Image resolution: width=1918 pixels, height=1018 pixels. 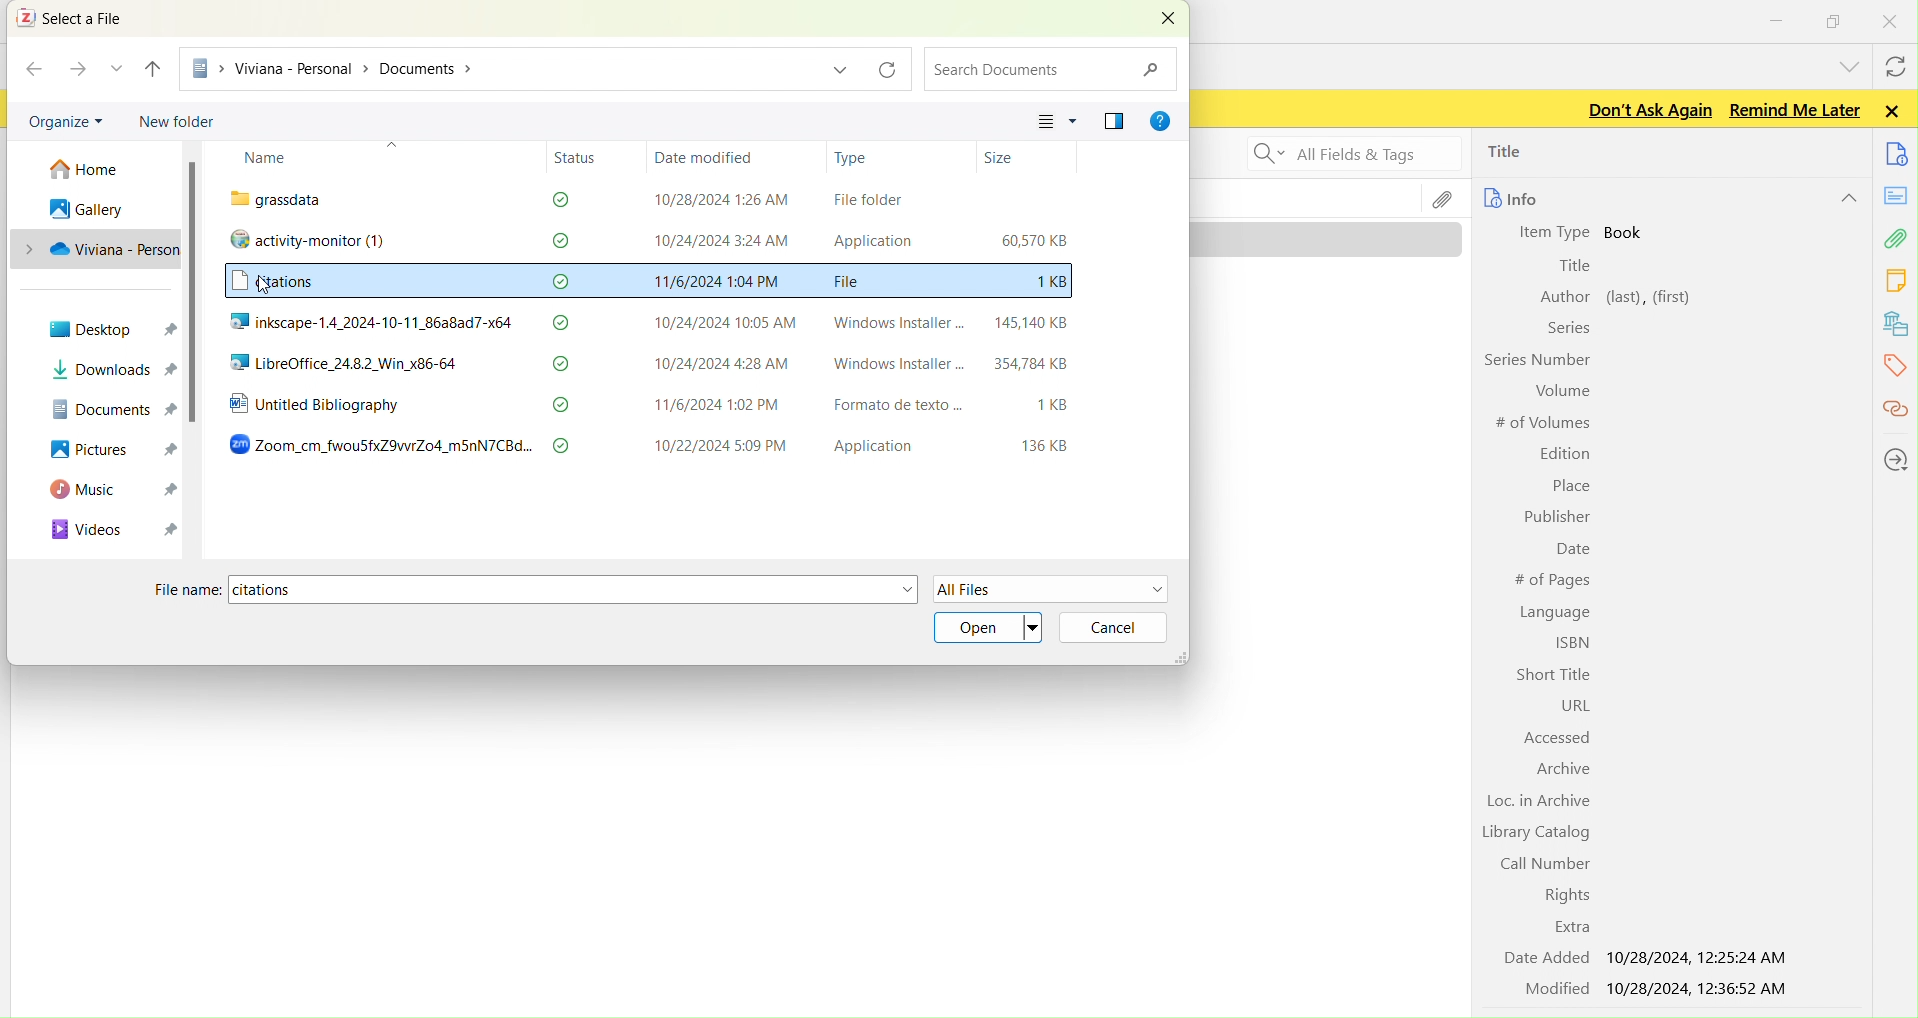 I want to click on 11/6/2024 1:02 PM, so click(x=704, y=407).